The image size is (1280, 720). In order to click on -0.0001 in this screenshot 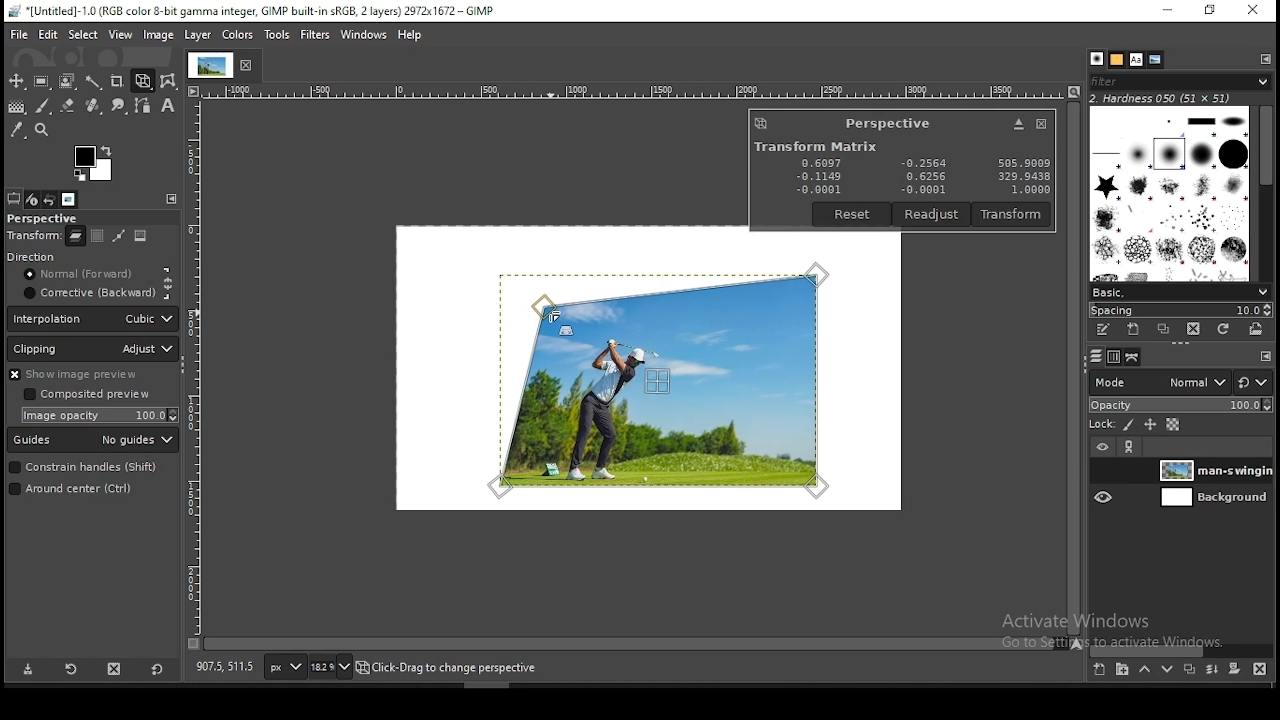, I will do `click(920, 190)`.